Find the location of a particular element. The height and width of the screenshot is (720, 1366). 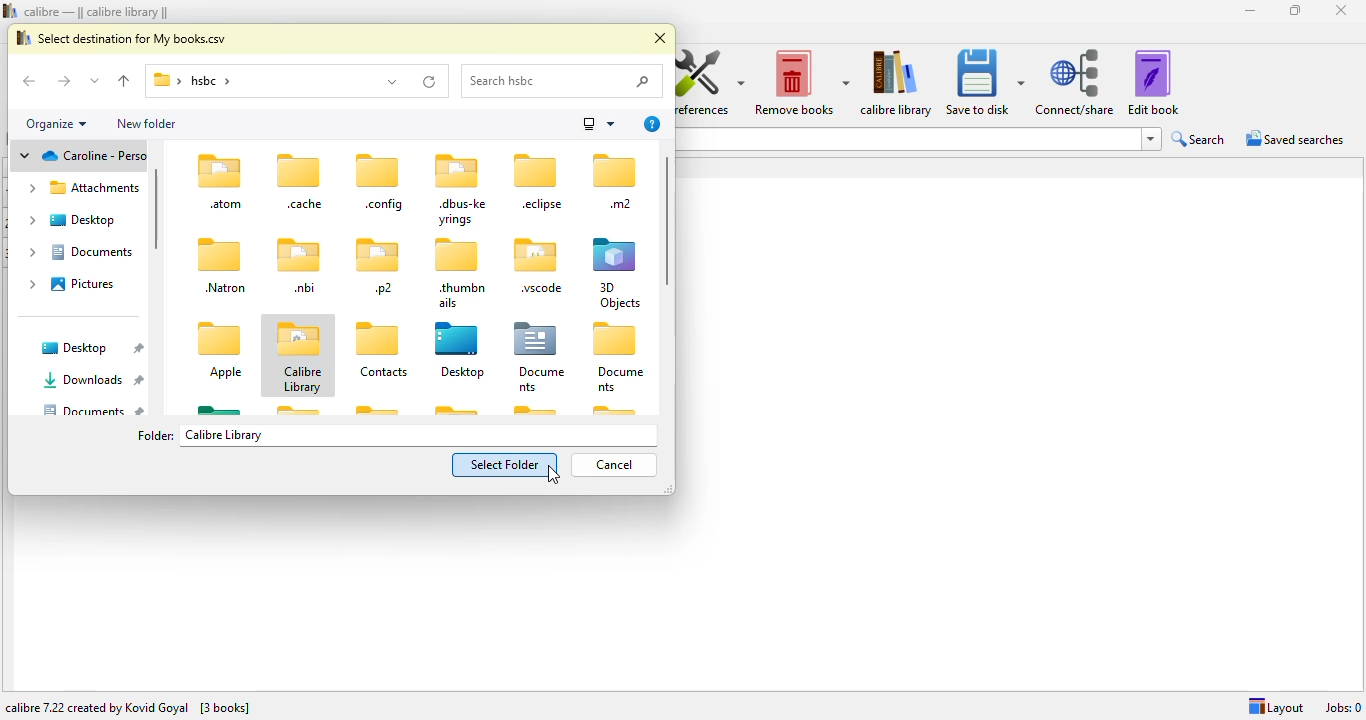

calibre library is located at coordinates (299, 356).